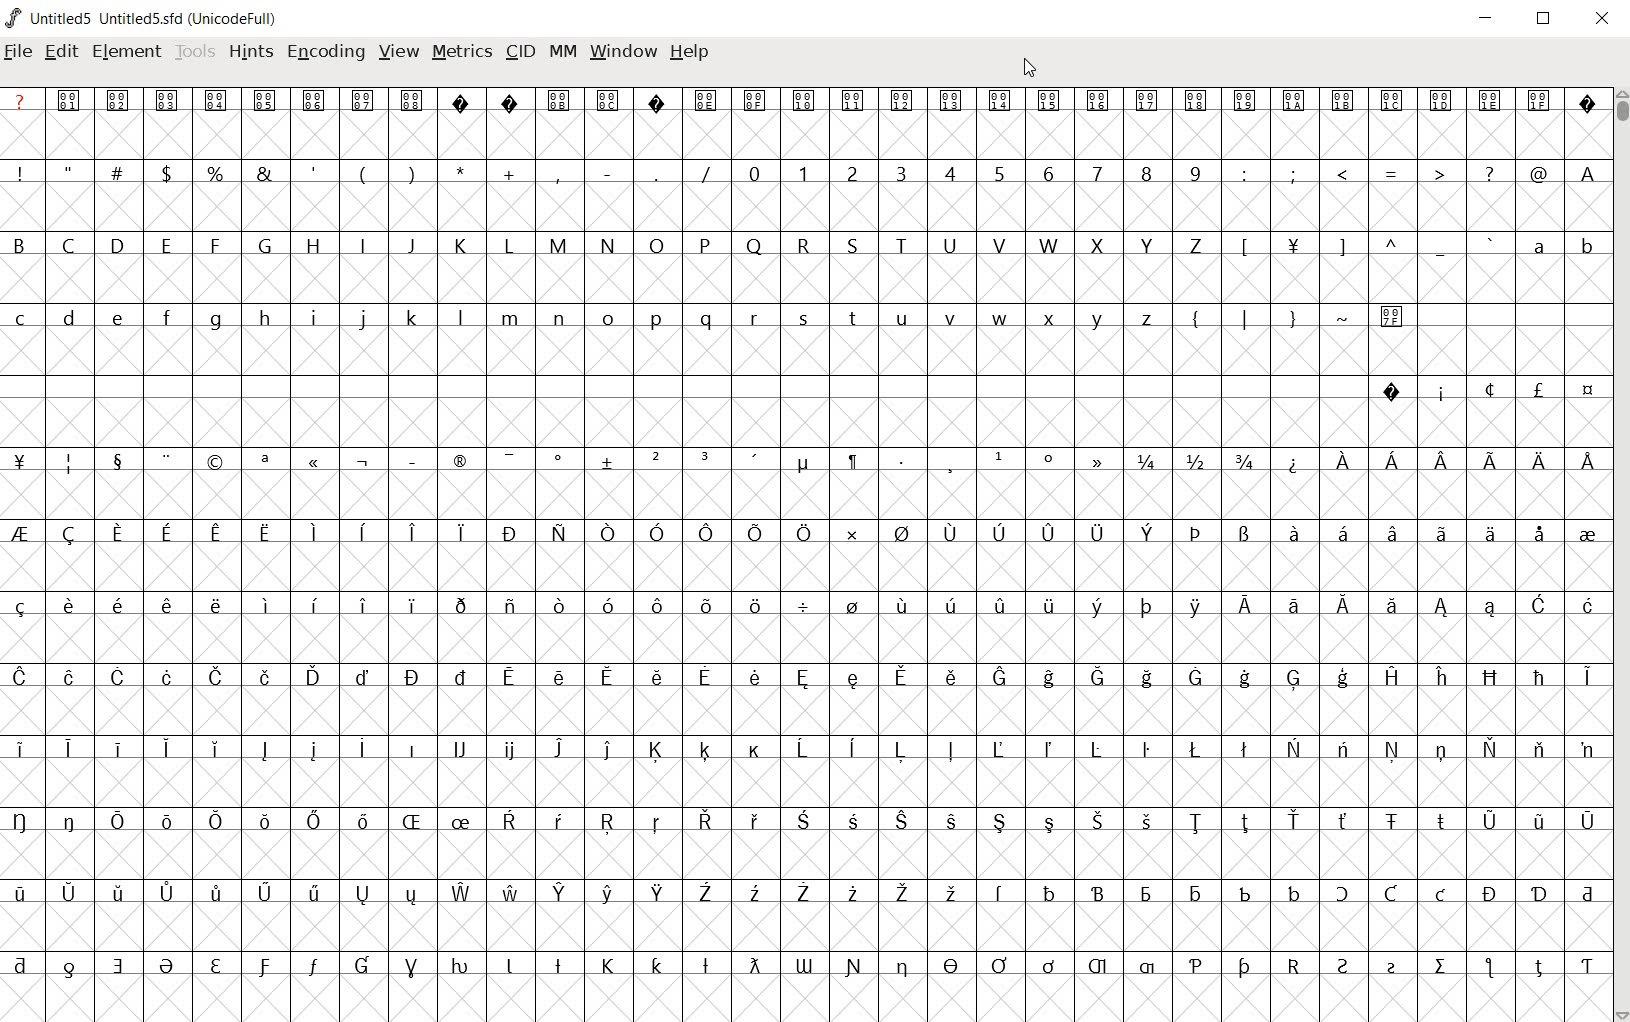 Image resolution: width=1630 pixels, height=1022 pixels. Describe the element at coordinates (1390, 247) in the screenshot. I see `^` at that location.